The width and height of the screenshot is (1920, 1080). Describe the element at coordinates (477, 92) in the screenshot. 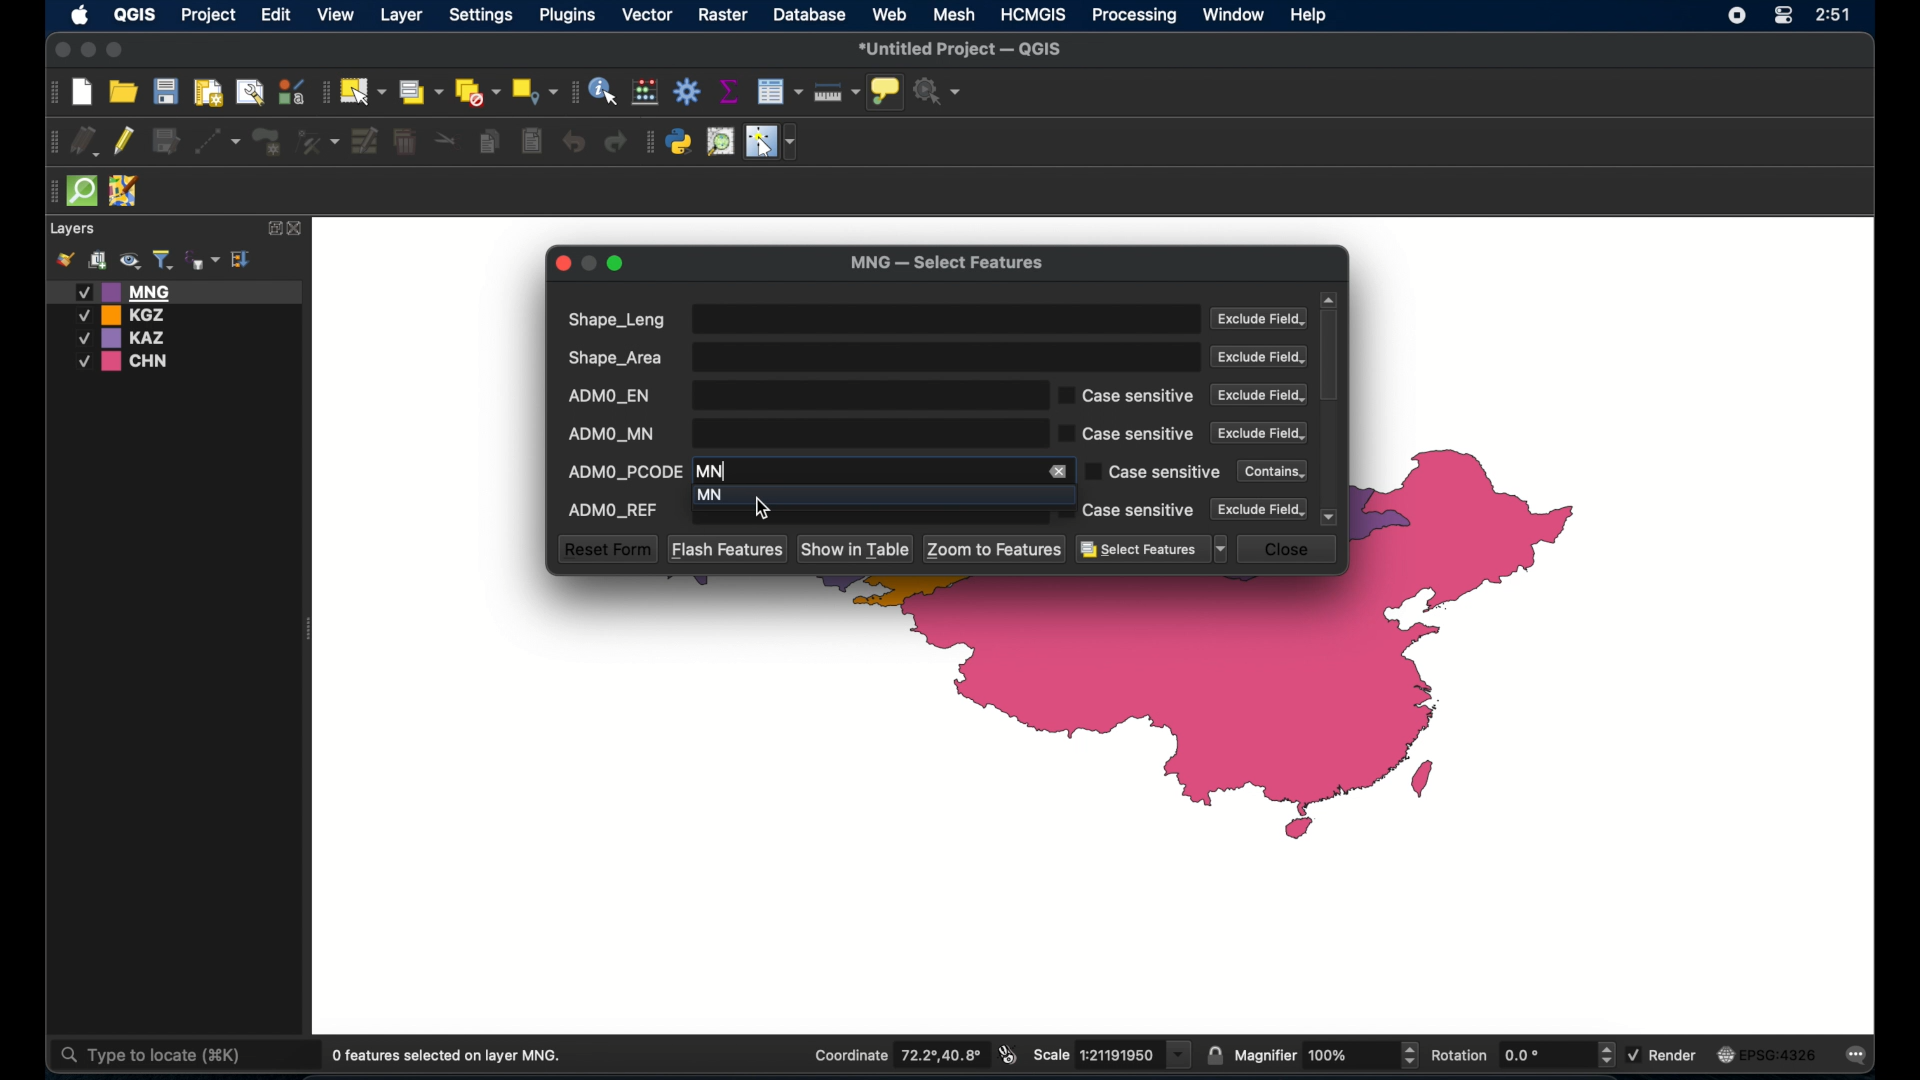

I see `deselect all features` at that location.